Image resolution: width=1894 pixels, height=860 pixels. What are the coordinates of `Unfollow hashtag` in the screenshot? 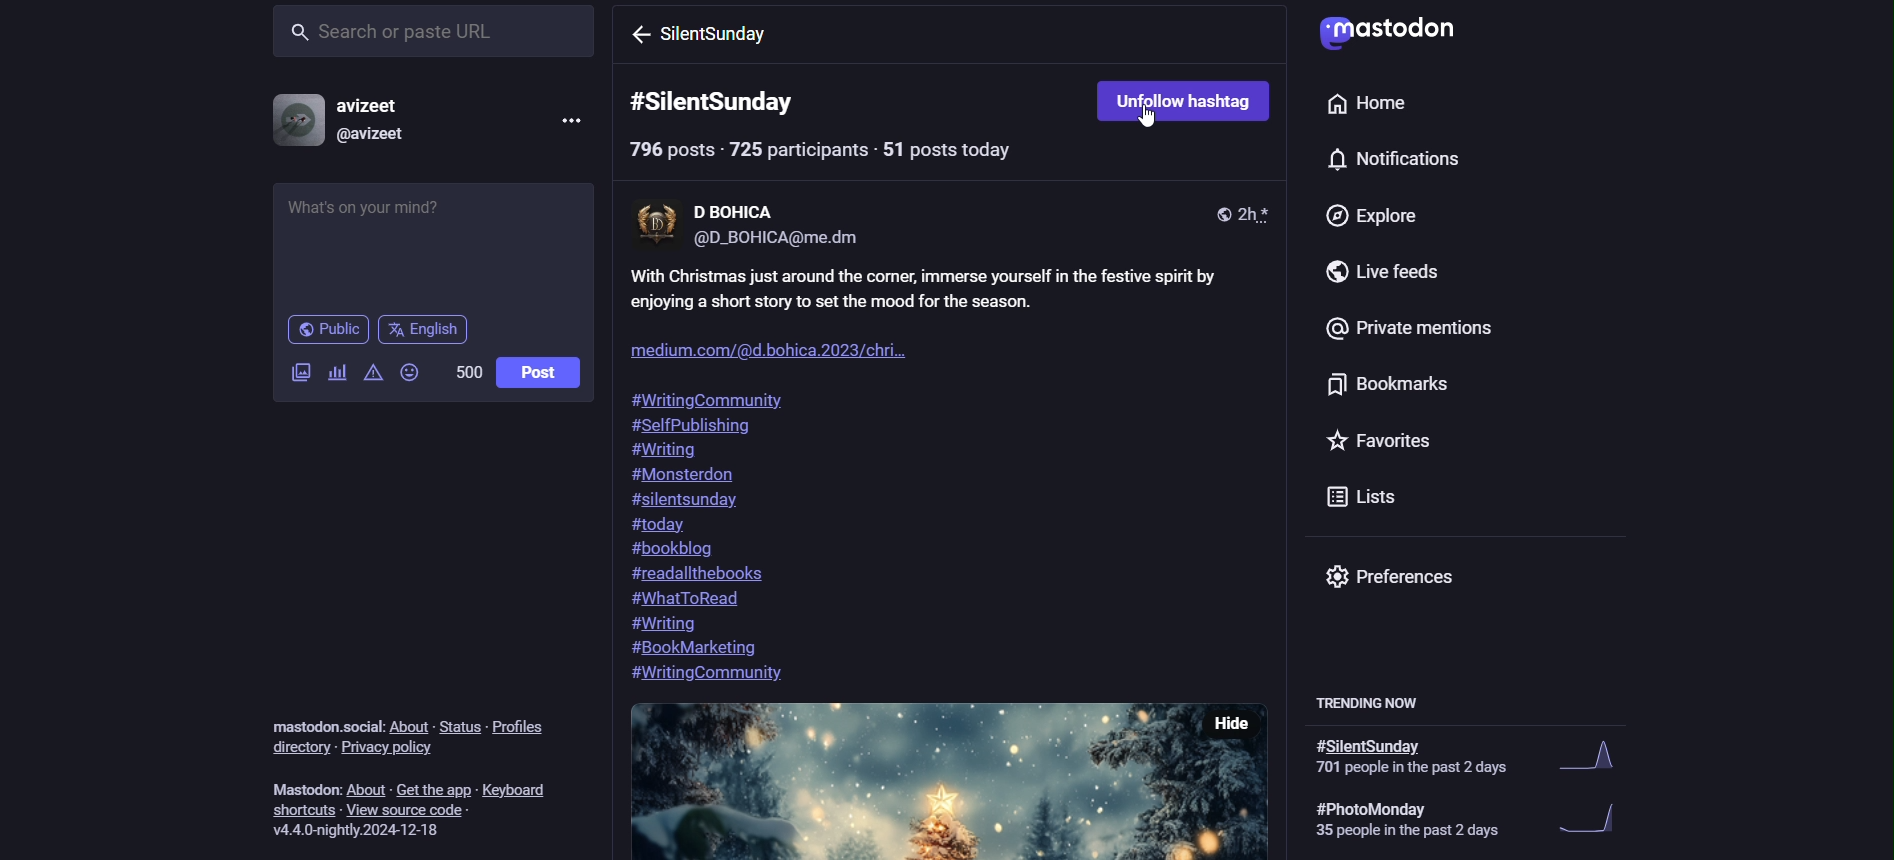 It's located at (1185, 101).